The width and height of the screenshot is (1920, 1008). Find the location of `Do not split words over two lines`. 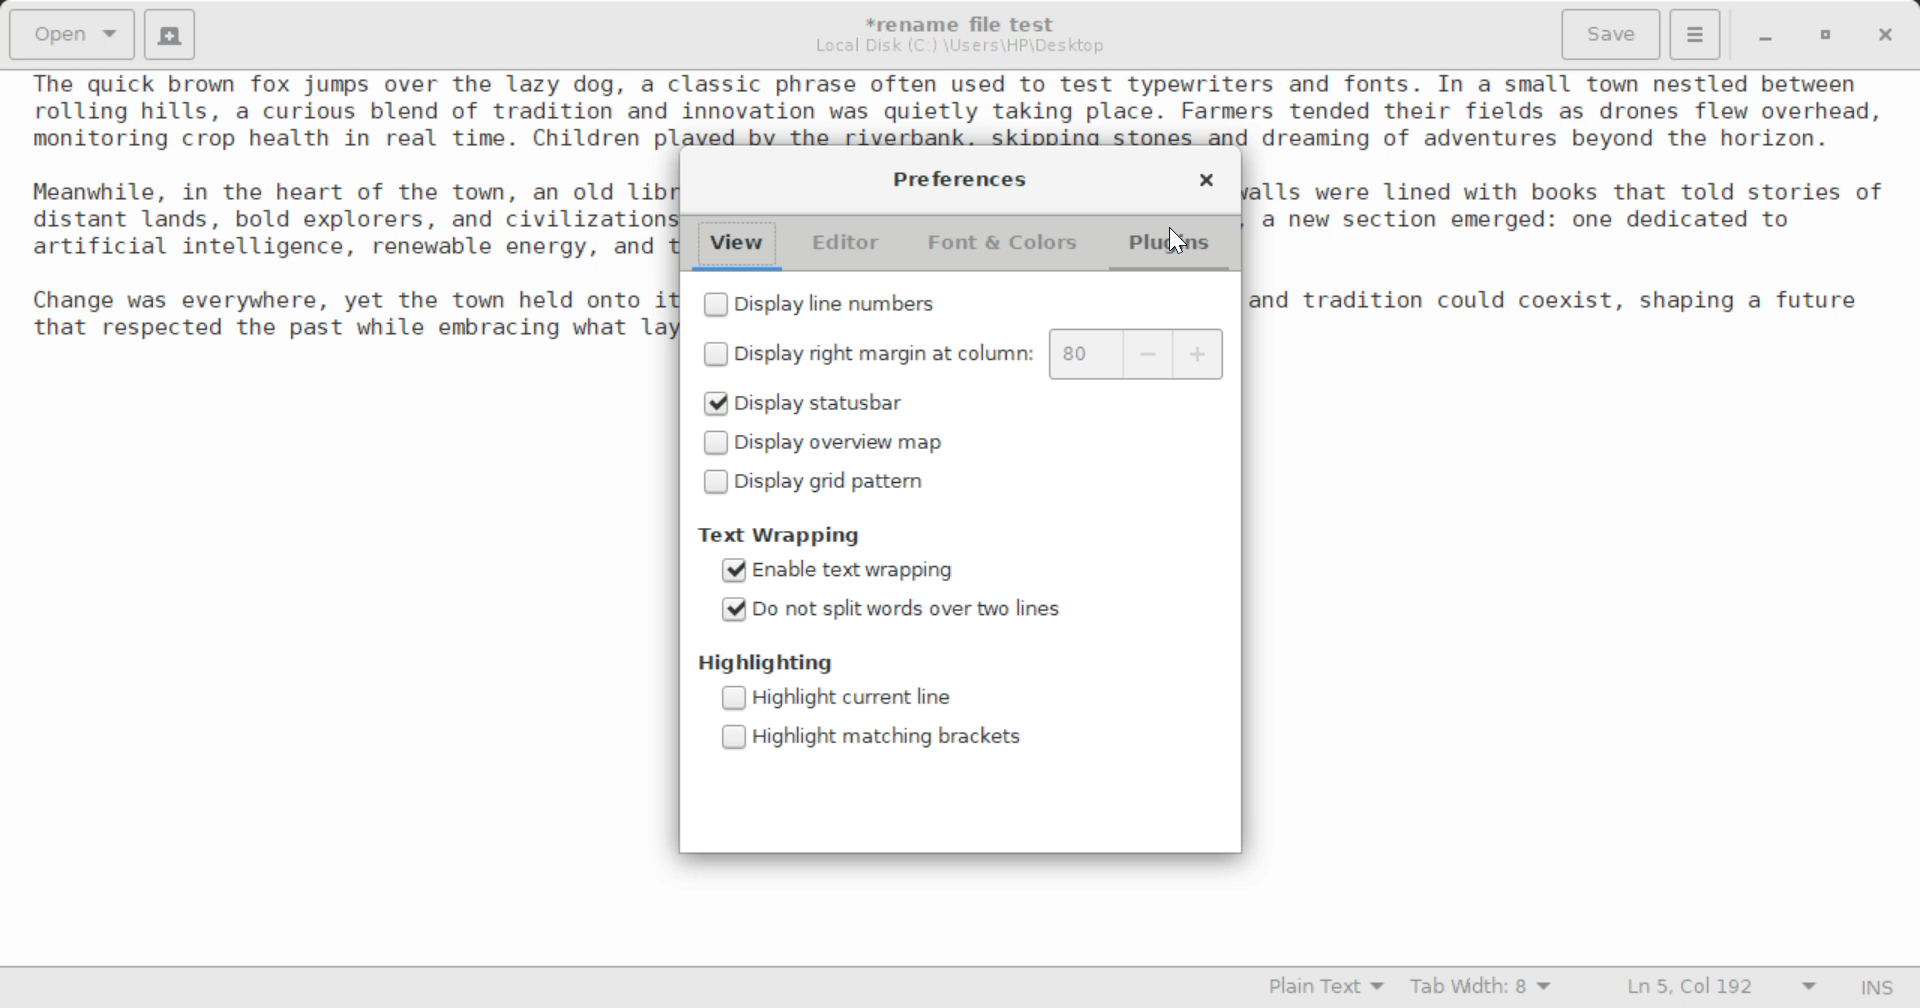

Do not split words over two lines is located at coordinates (898, 609).